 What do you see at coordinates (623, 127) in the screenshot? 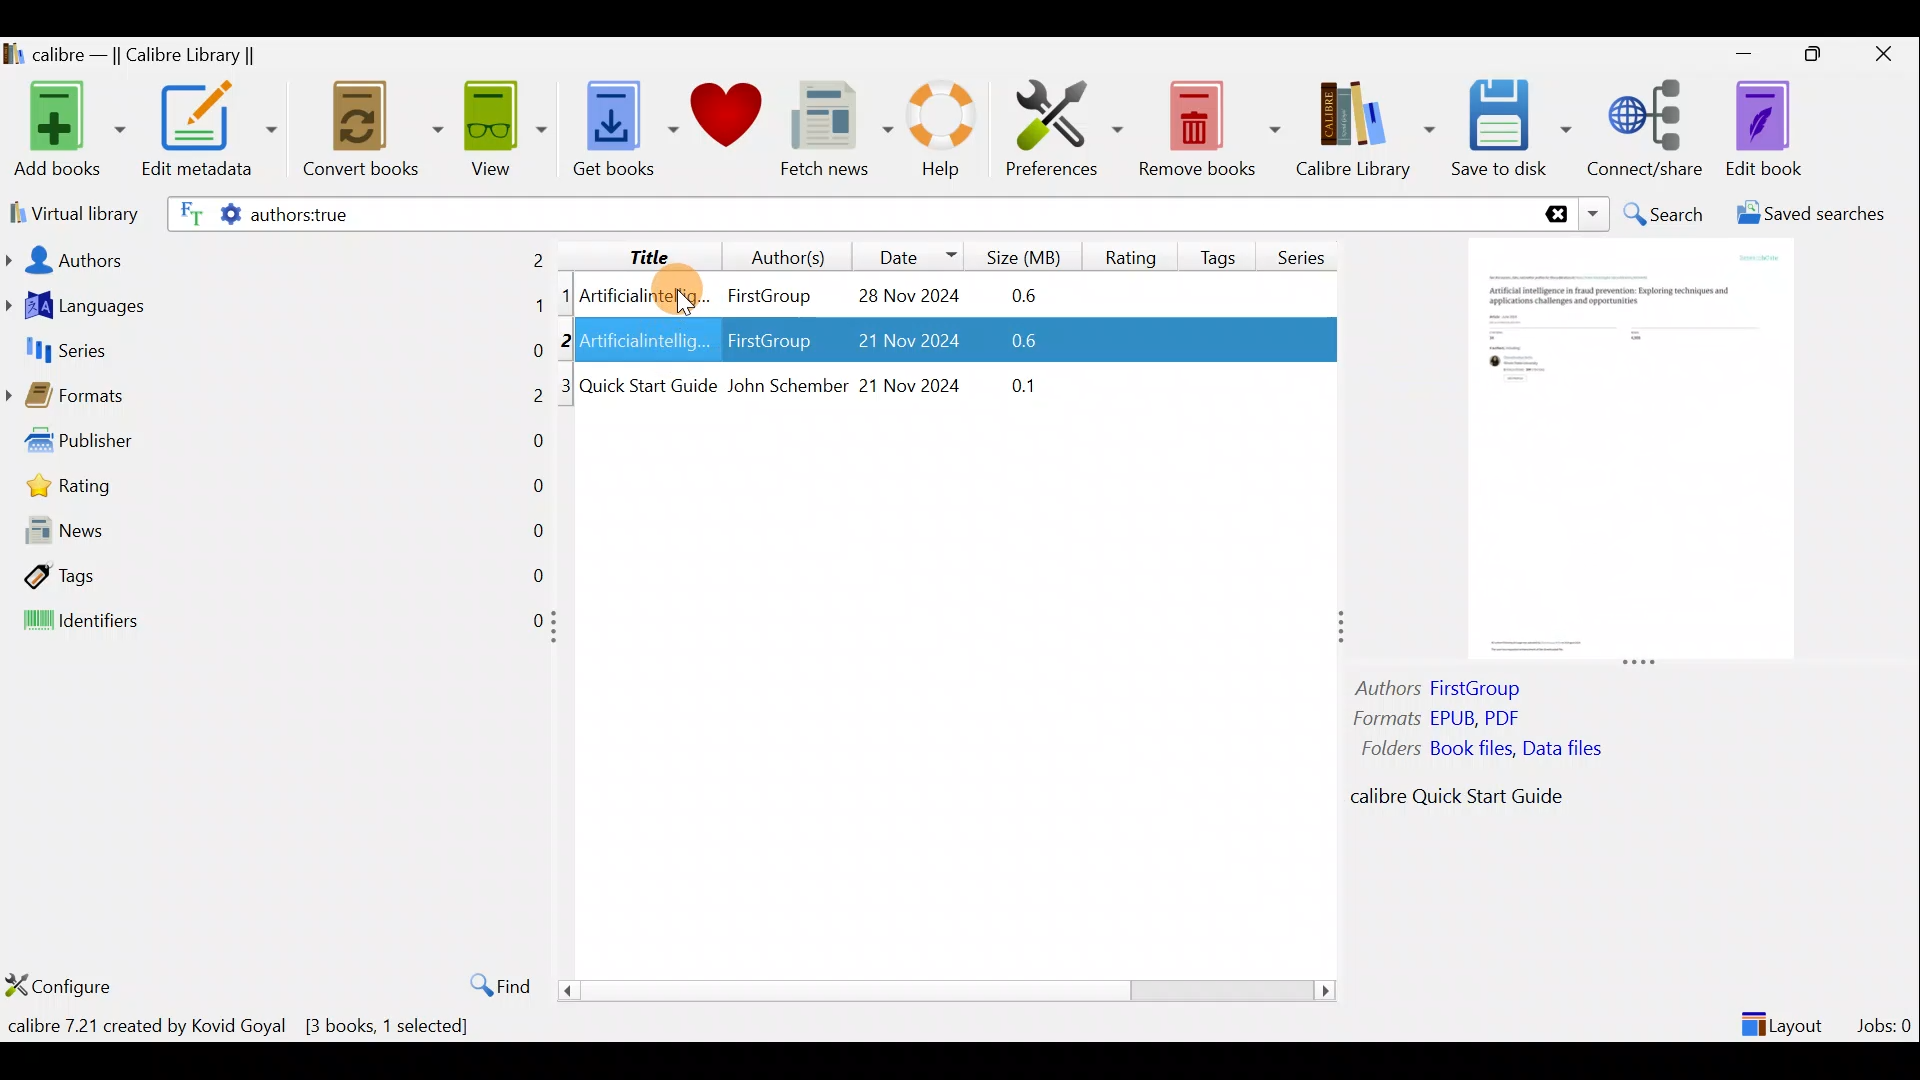
I see `Get books` at bounding box center [623, 127].